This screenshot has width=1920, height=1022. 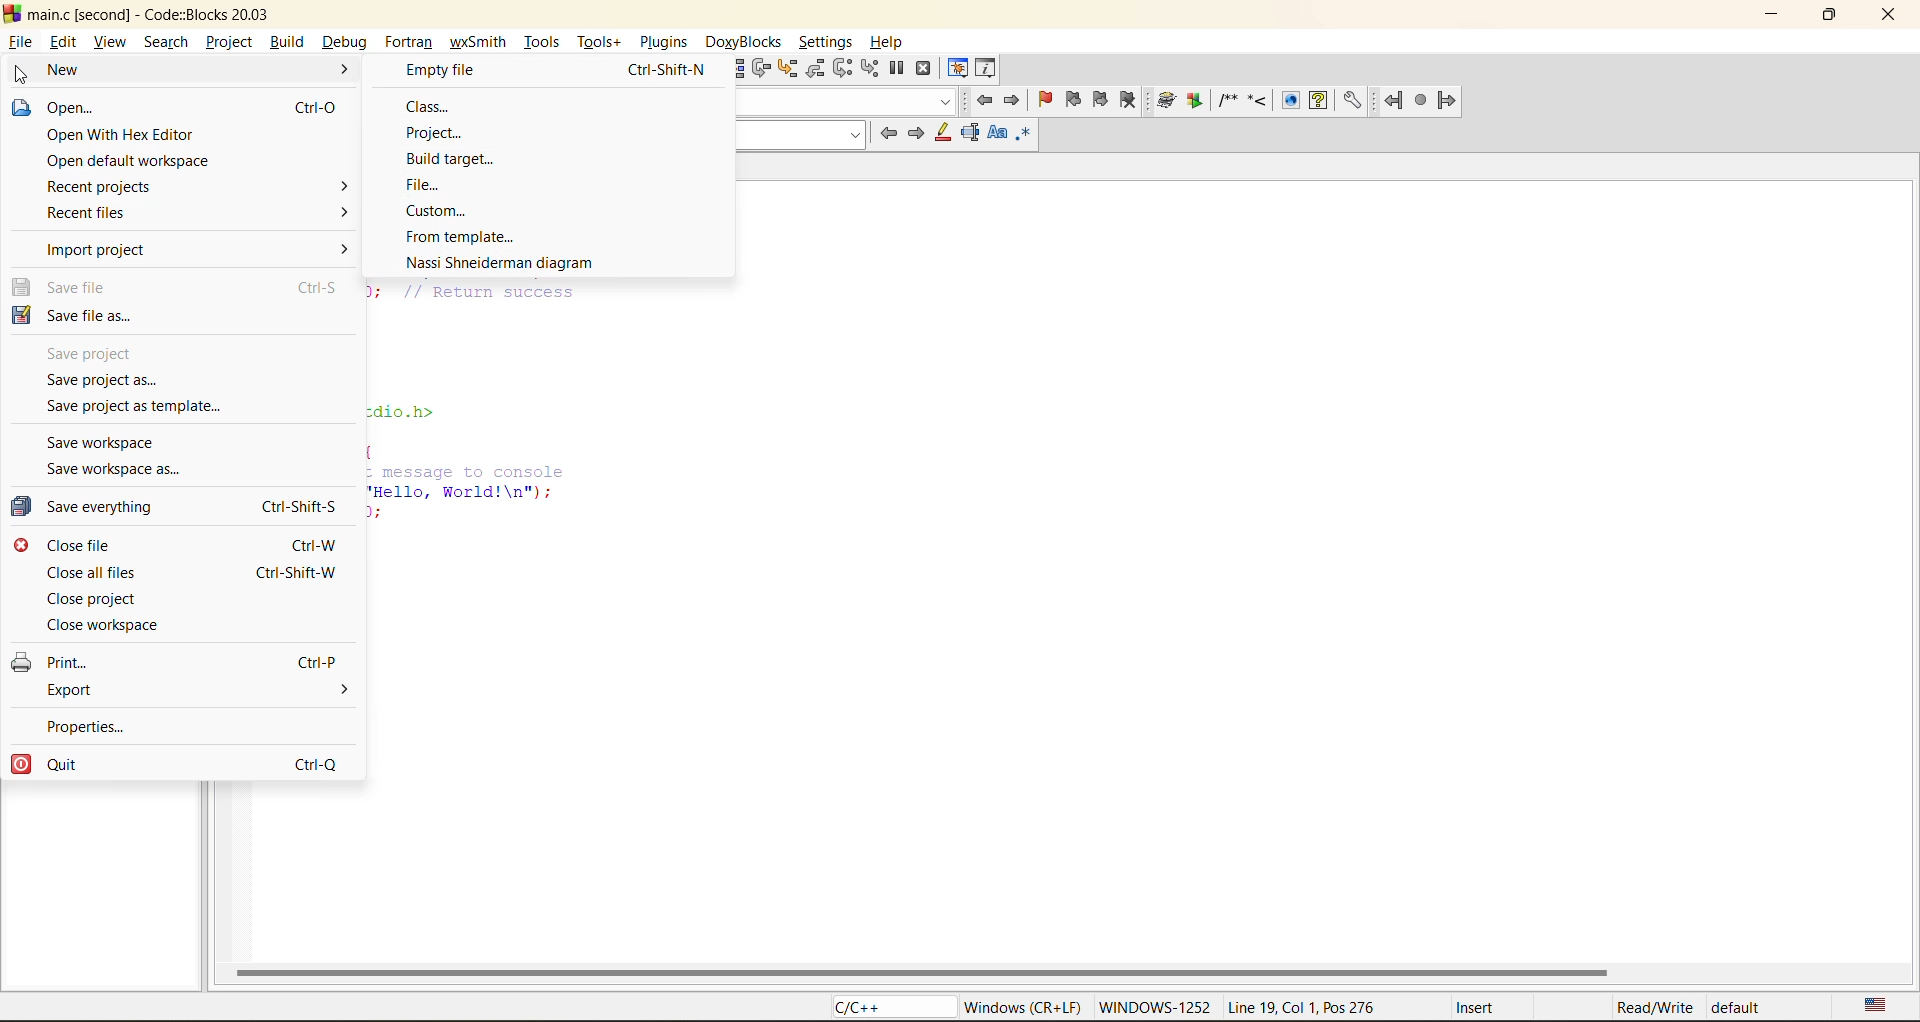 What do you see at coordinates (1025, 137) in the screenshot?
I see `use regex` at bounding box center [1025, 137].